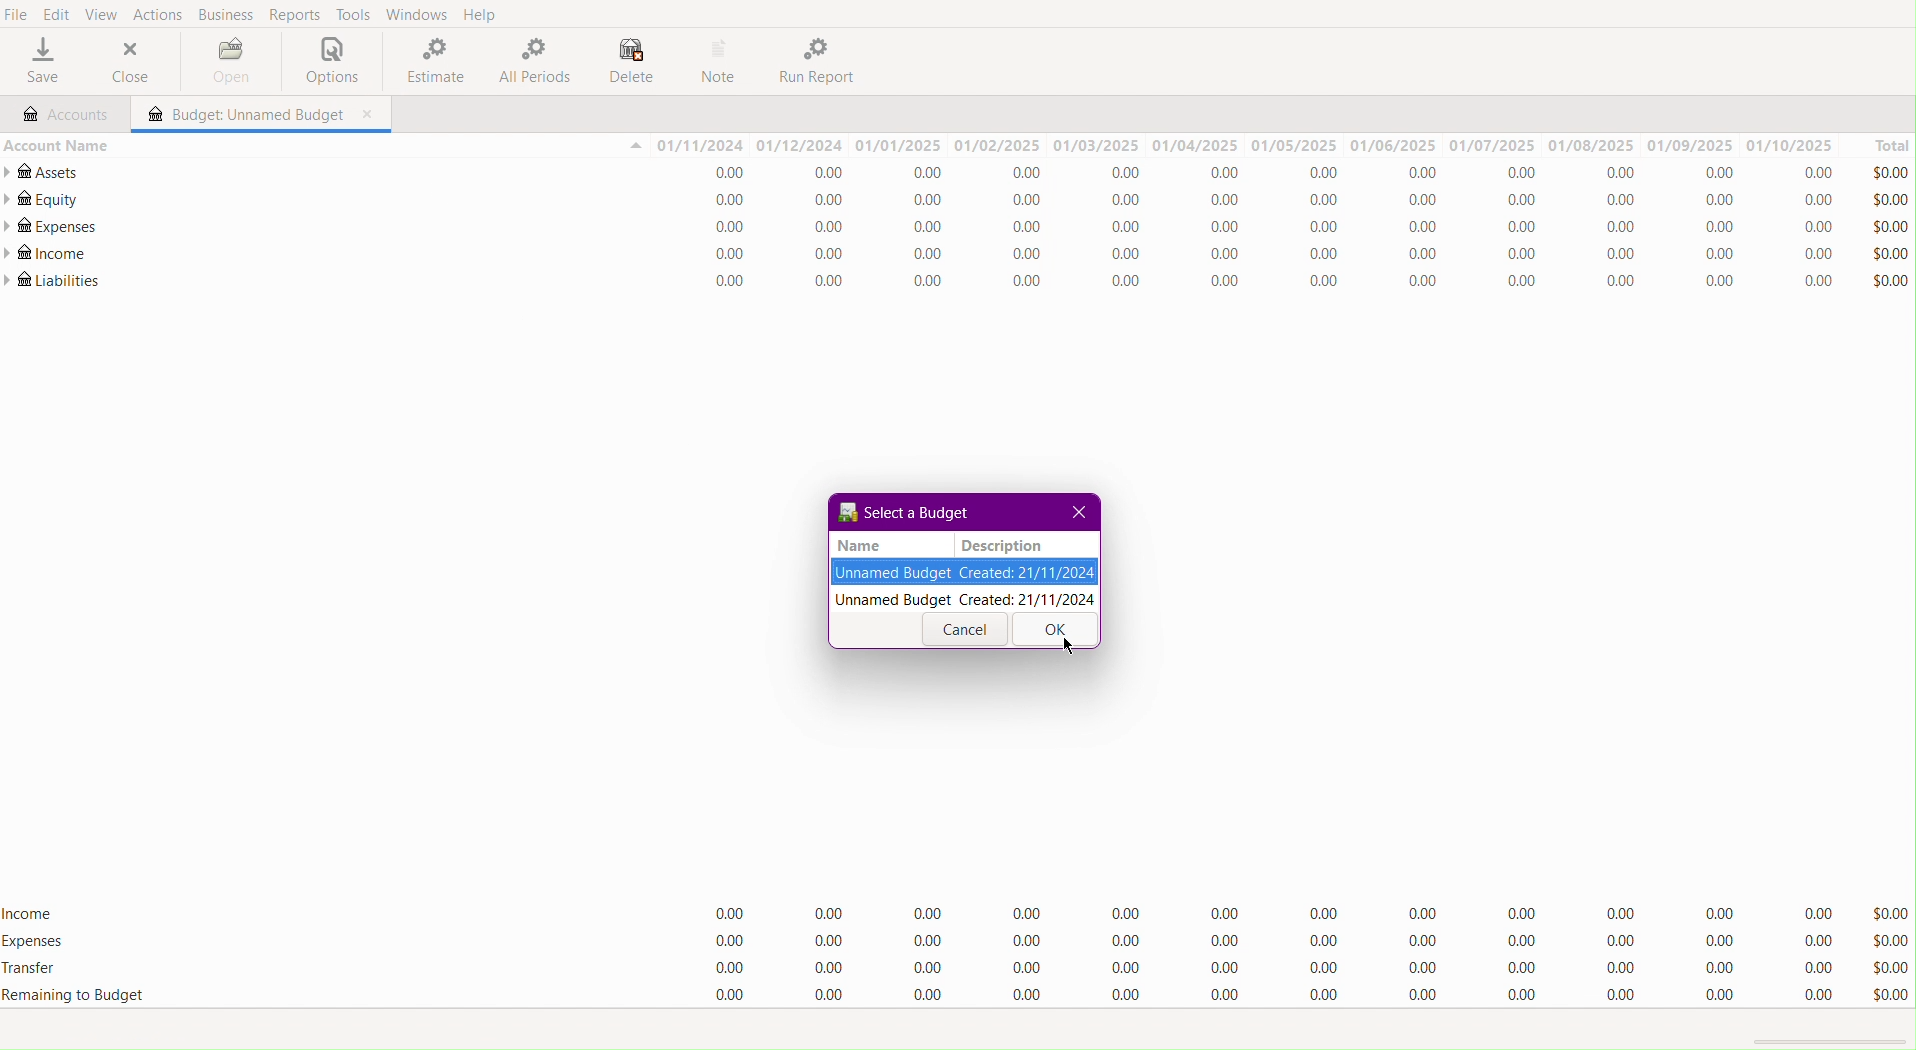 The width and height of the screenshot is (1916, 1050). What do you see at coordinates (63, 112) in the screenshot?
I see `Accounts` at bounding box center [63, 112].